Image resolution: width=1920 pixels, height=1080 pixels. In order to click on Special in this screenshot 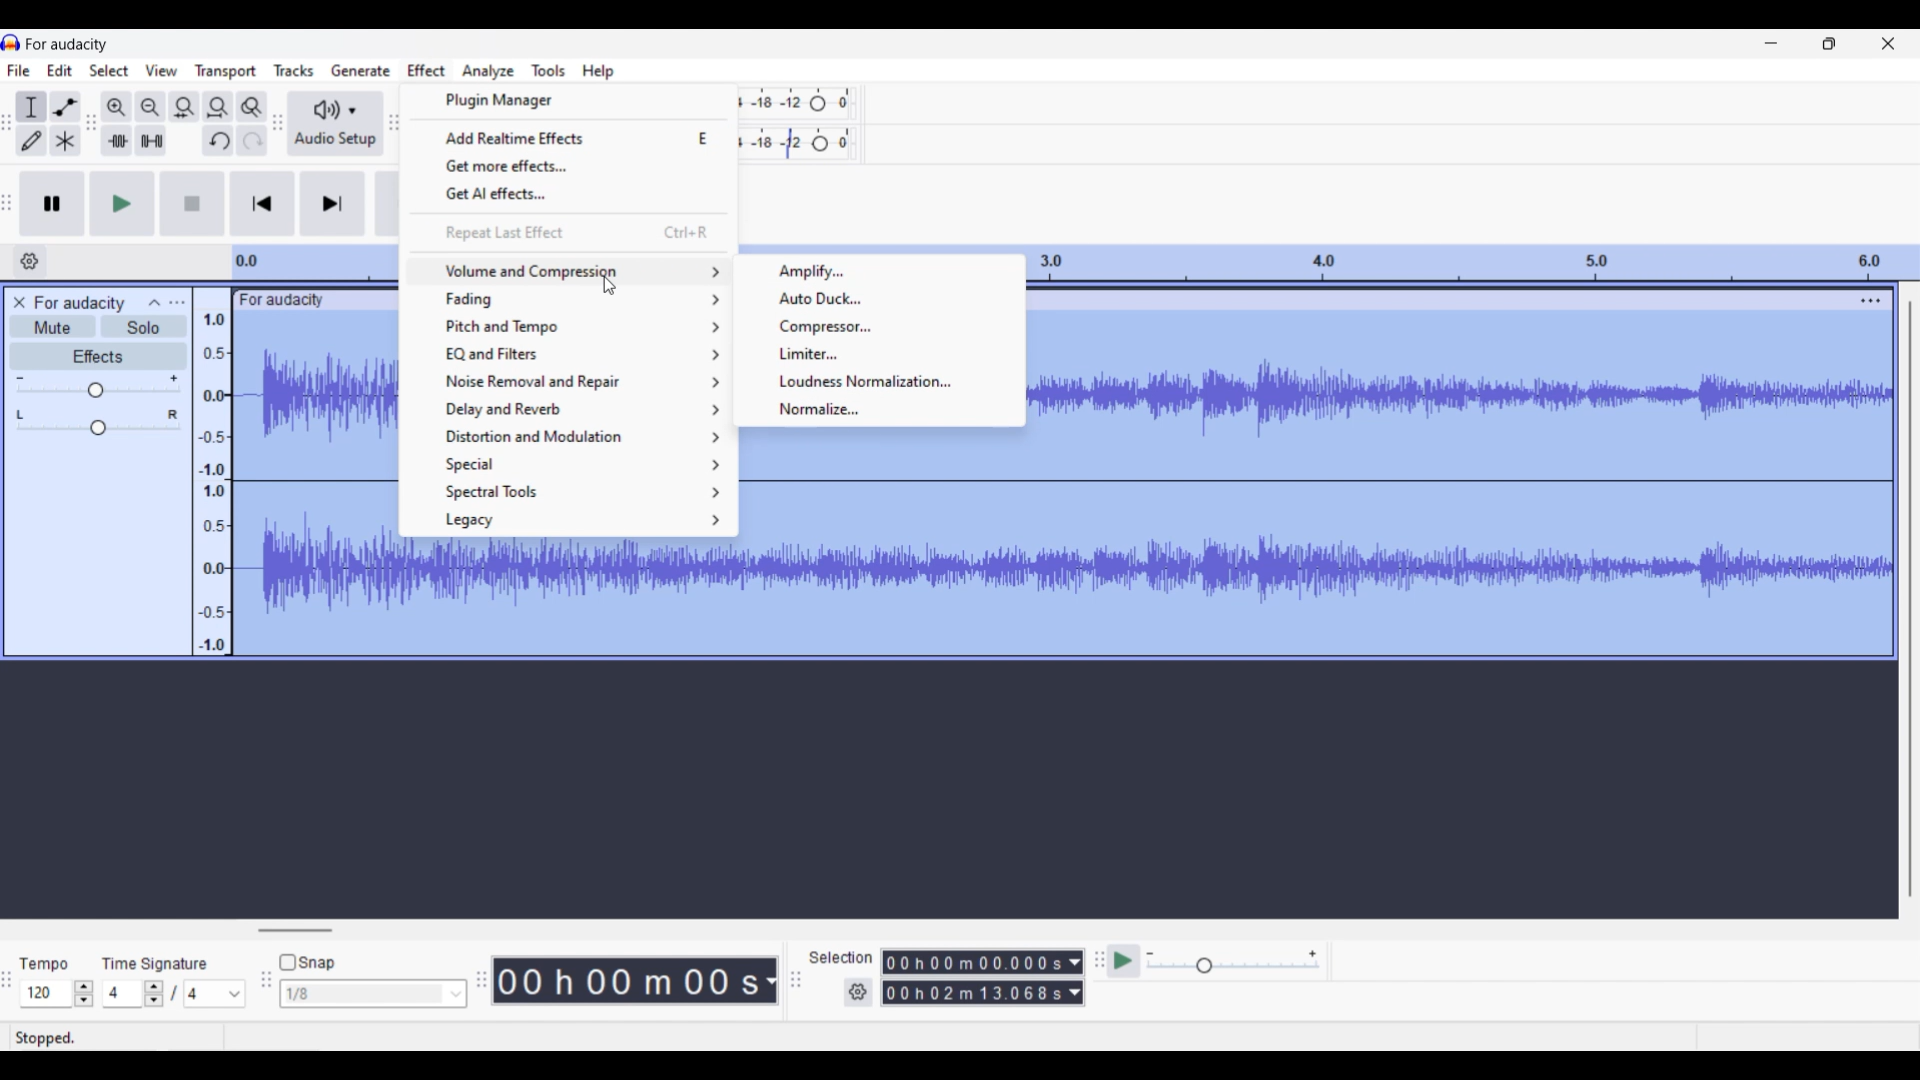, I will do `click(568, 465)`.